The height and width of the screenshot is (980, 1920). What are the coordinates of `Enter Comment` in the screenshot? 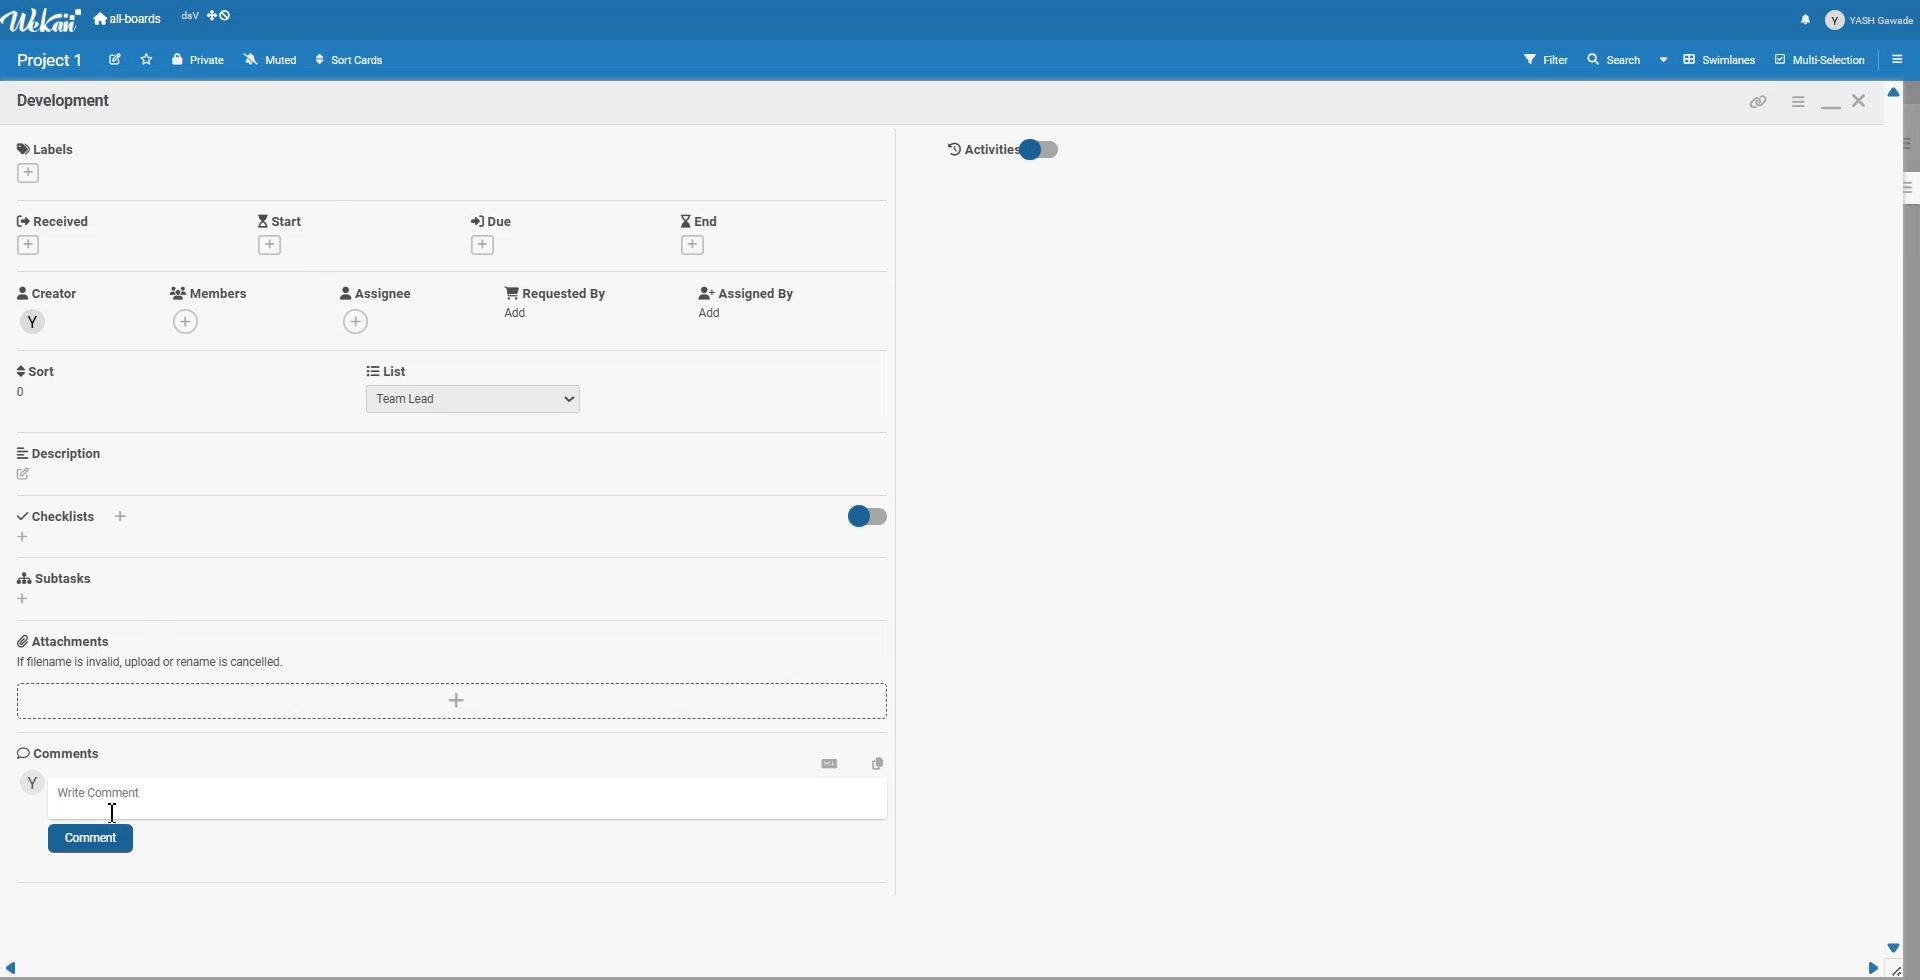 It's located at (474, 797).